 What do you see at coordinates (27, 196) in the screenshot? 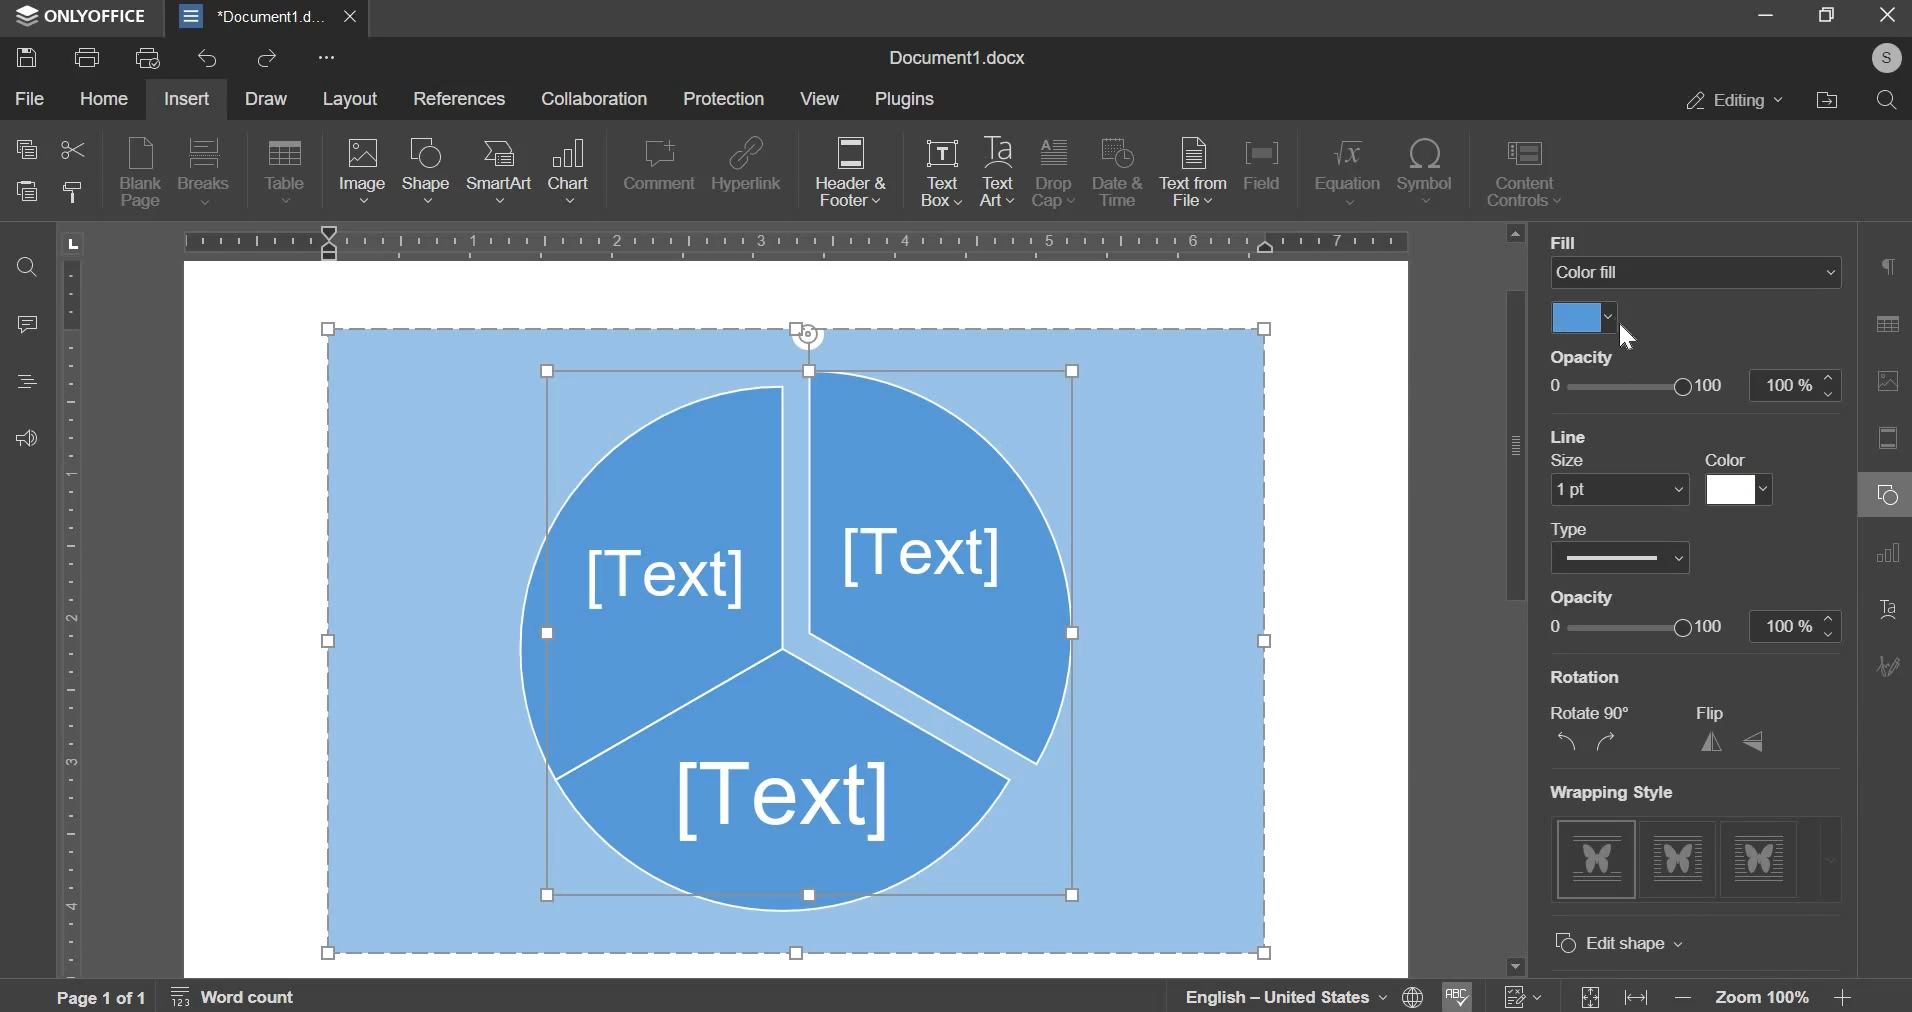
I see `paste` at bounding box center [27, 196].